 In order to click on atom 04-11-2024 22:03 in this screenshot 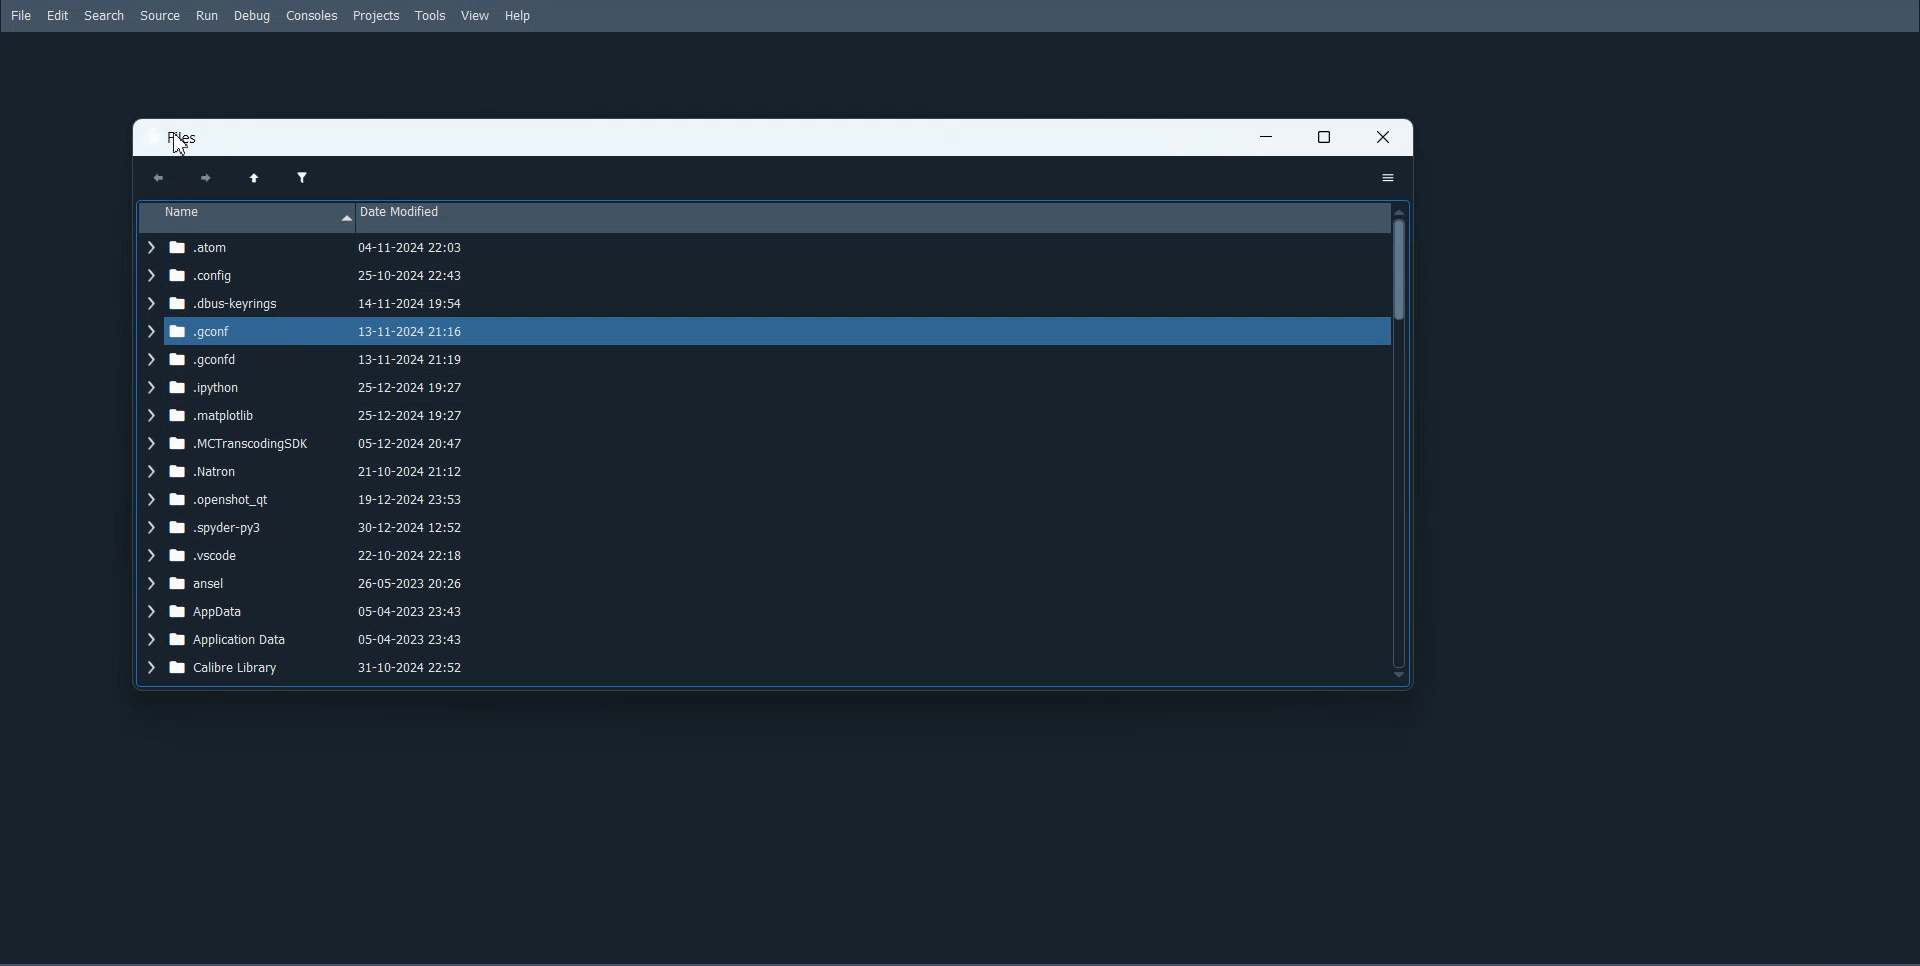, I will do `click(312, 248)`.